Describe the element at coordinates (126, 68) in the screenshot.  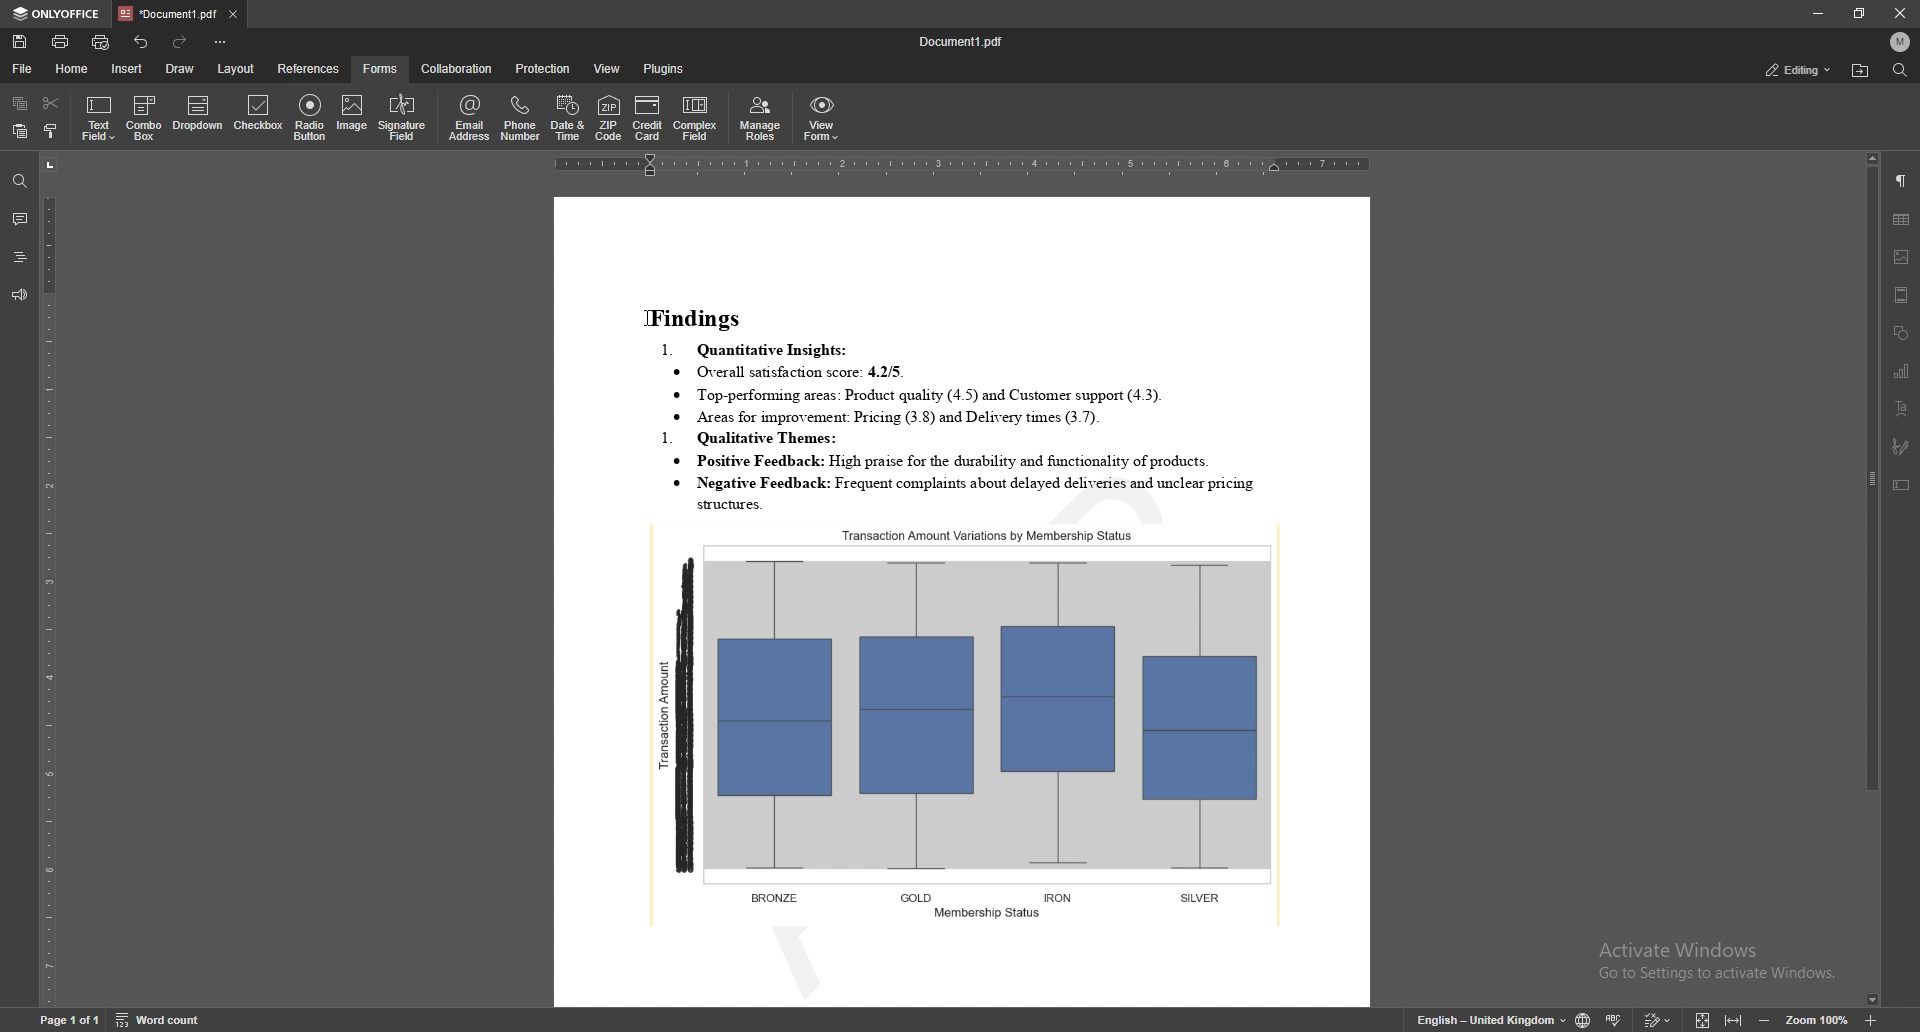
I see `insert` at that location.